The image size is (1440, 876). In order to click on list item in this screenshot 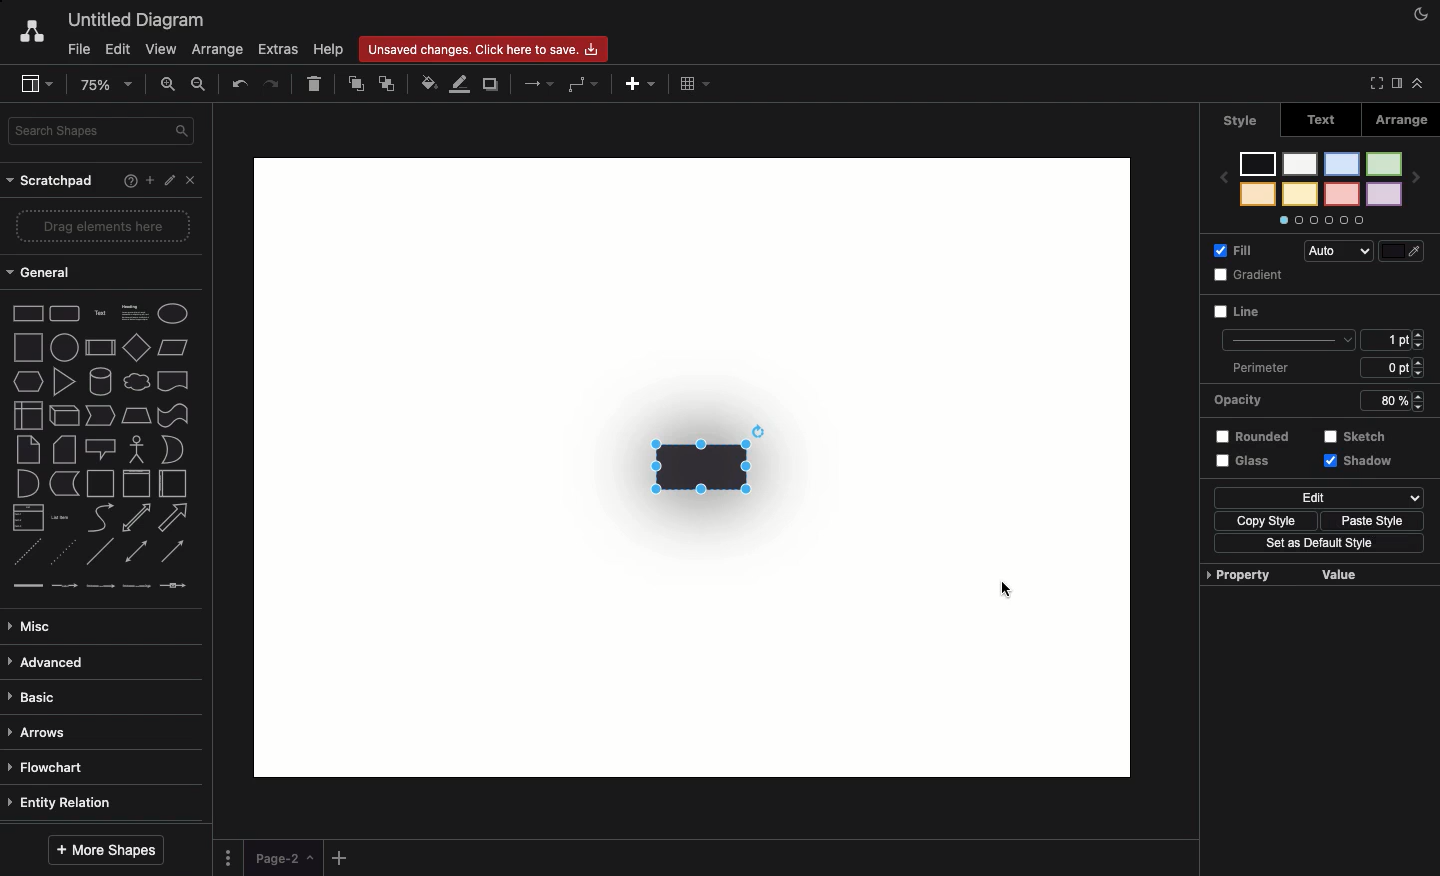, I will do `click(62, 516)`.